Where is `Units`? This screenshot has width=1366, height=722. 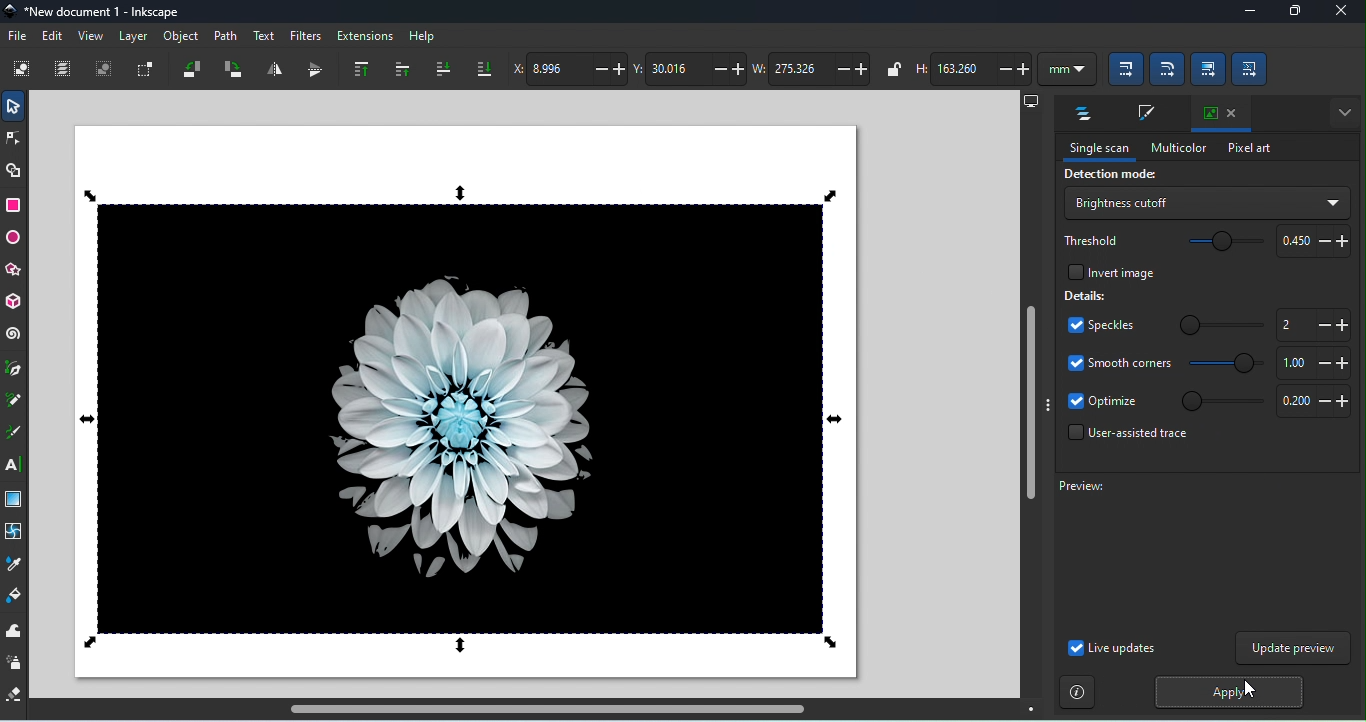 Units is located at coordinates (1066, 70).